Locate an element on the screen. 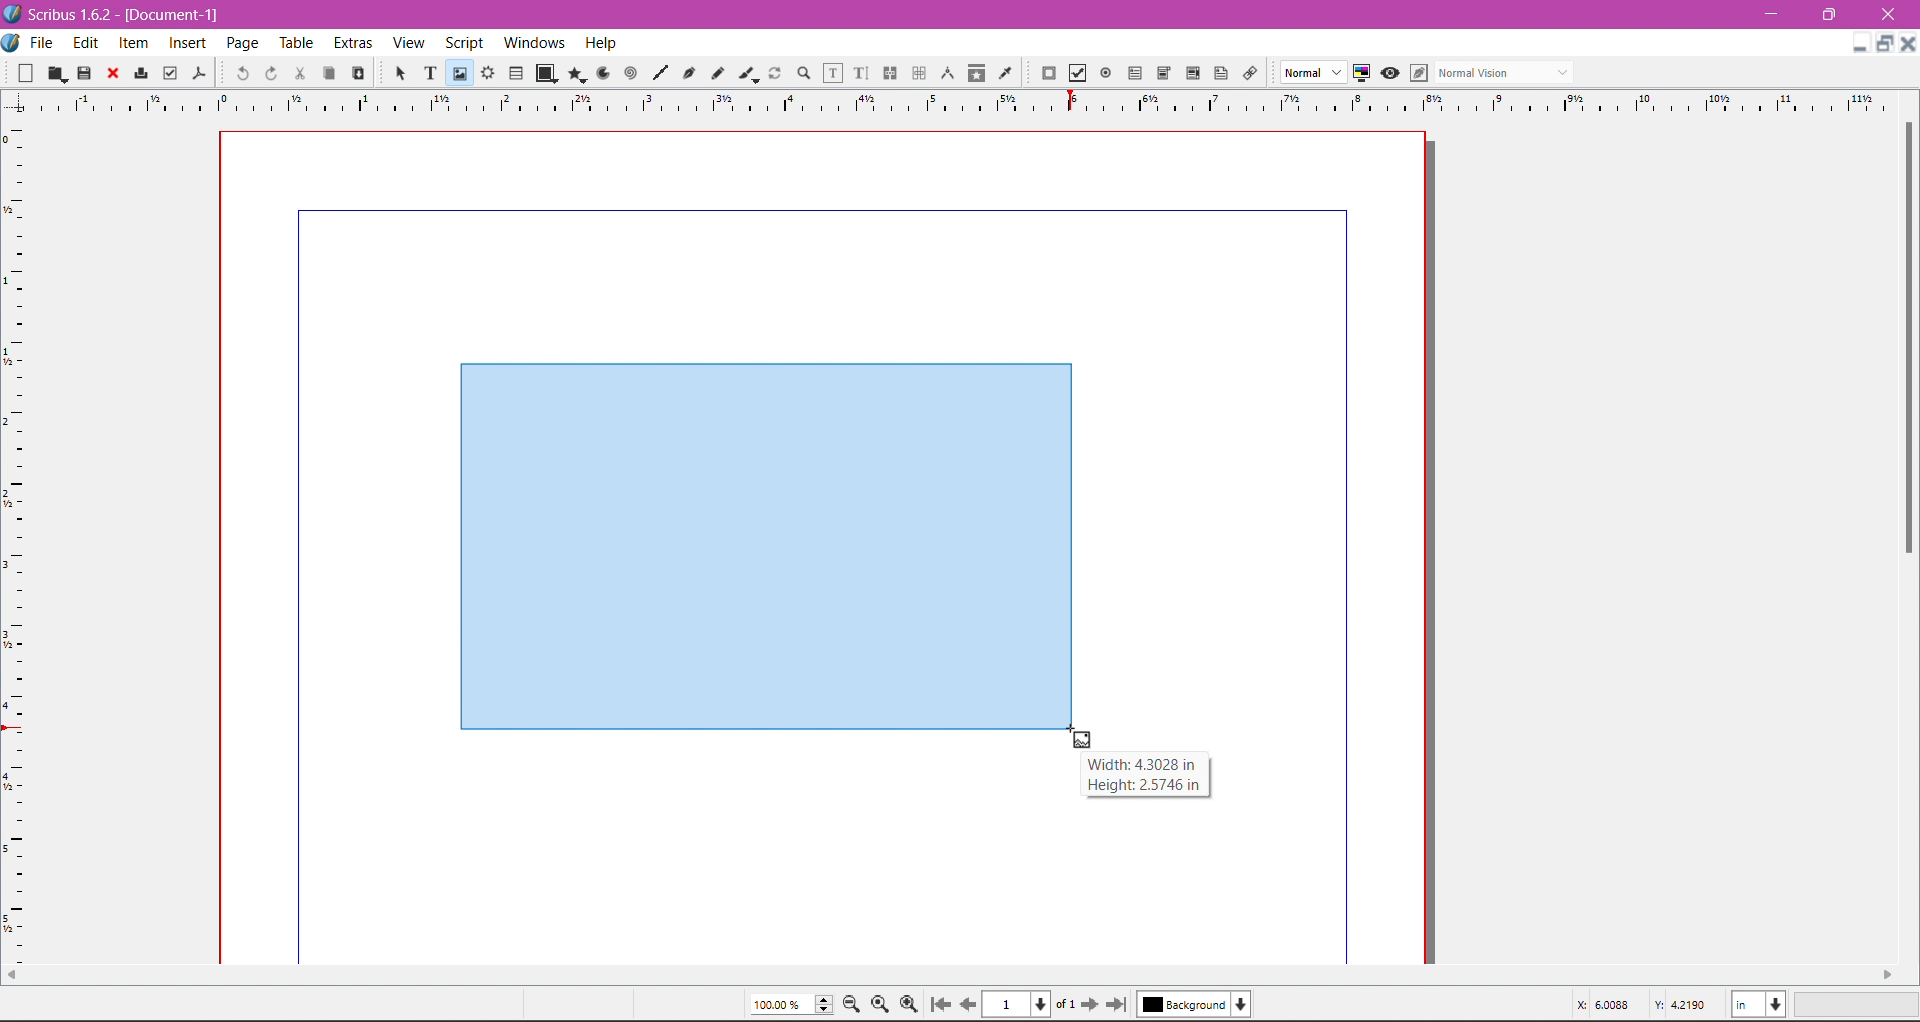 Image resolution: width=1920 pixels, height=1022 pixels. Image Frame is located at coordinates (460, 73).